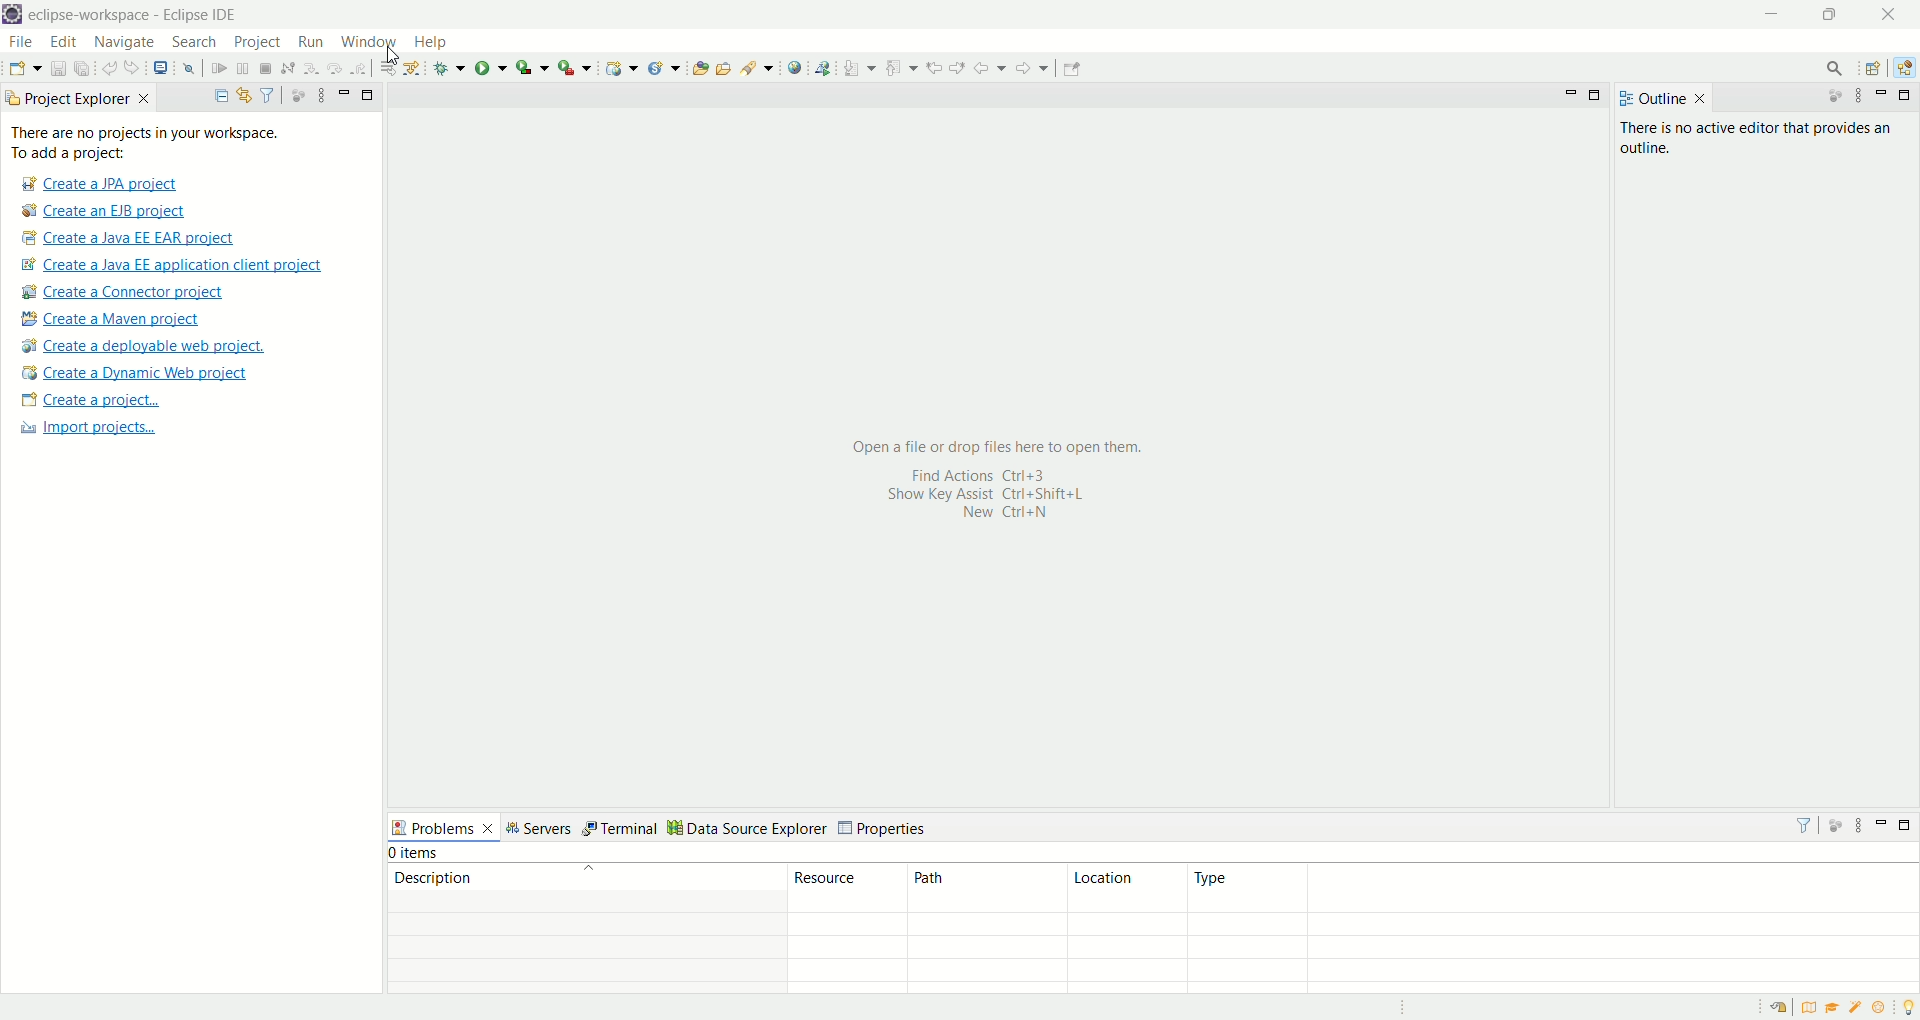  Describe the element at coordinates (172, 266) in the screenshot. I see `create a Java EE application client project` at that location.